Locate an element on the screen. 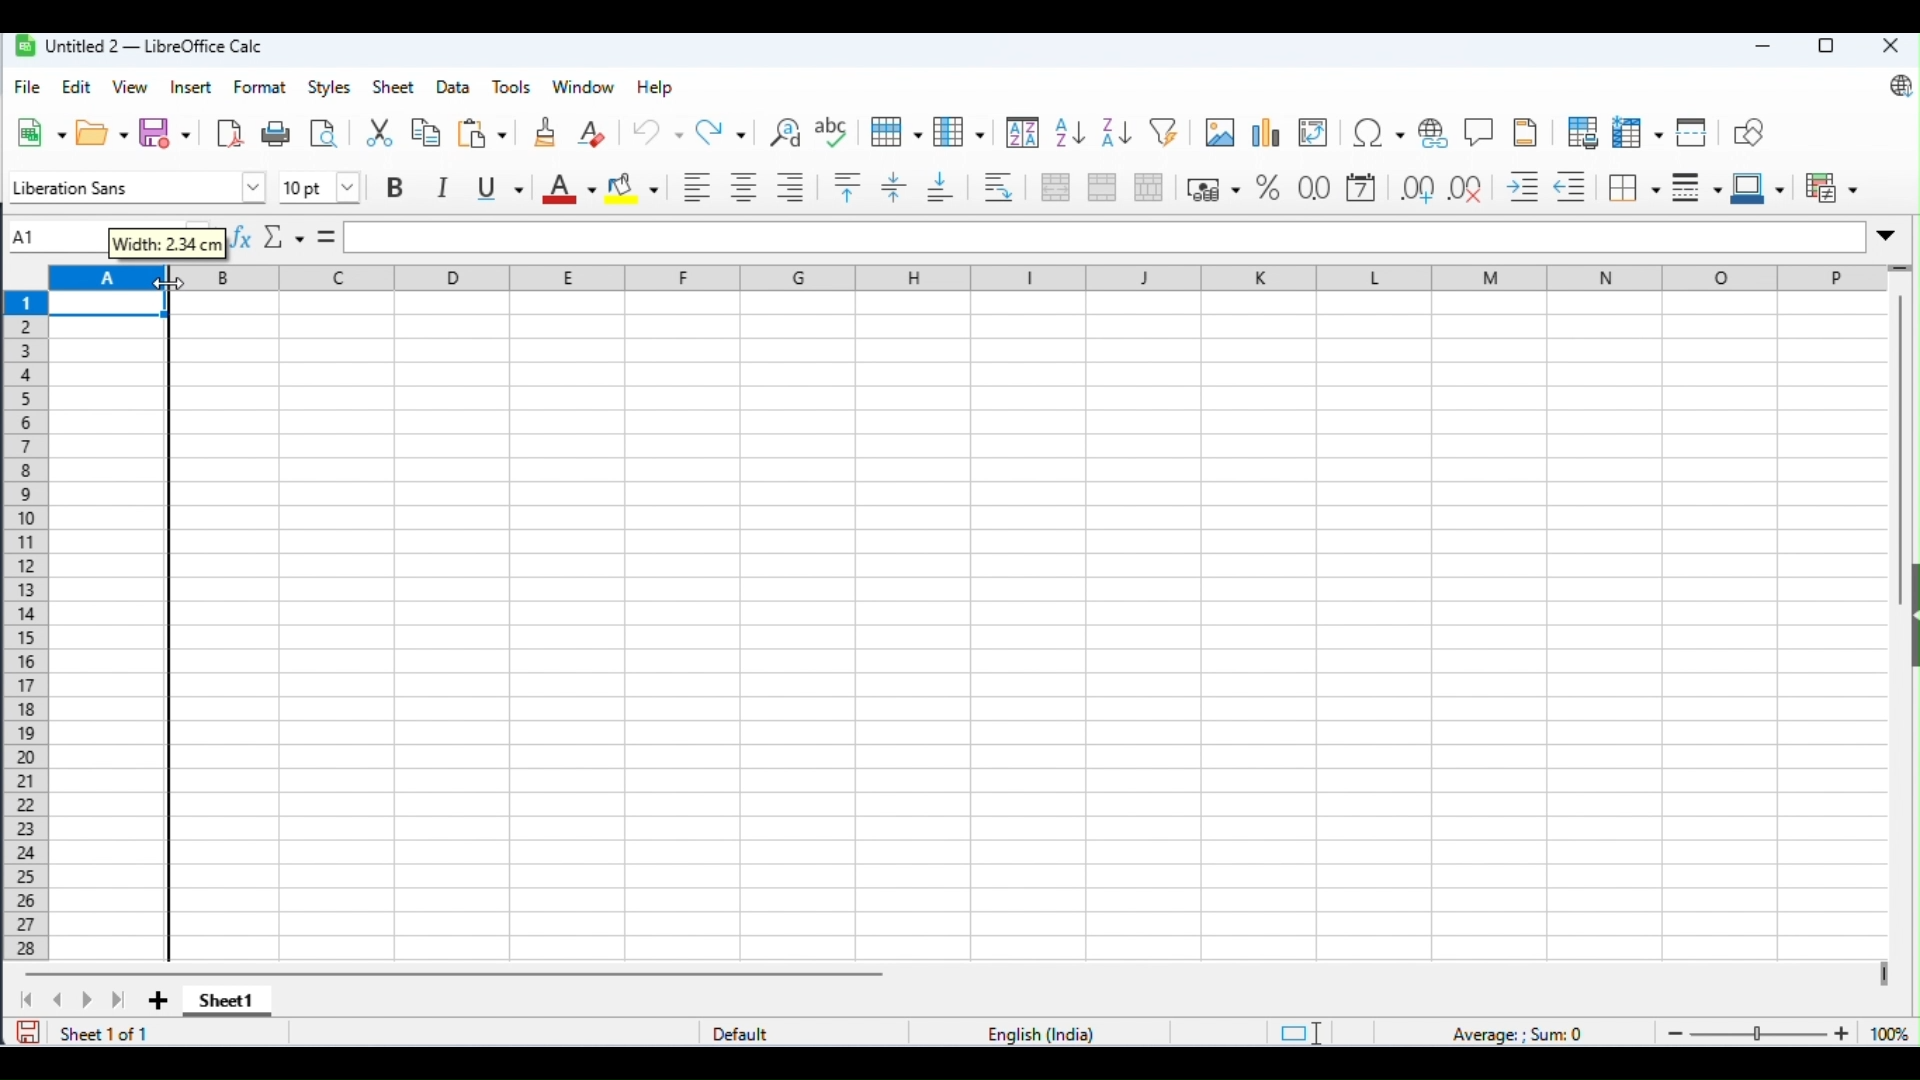  align right is located at coordinates (791, 188).